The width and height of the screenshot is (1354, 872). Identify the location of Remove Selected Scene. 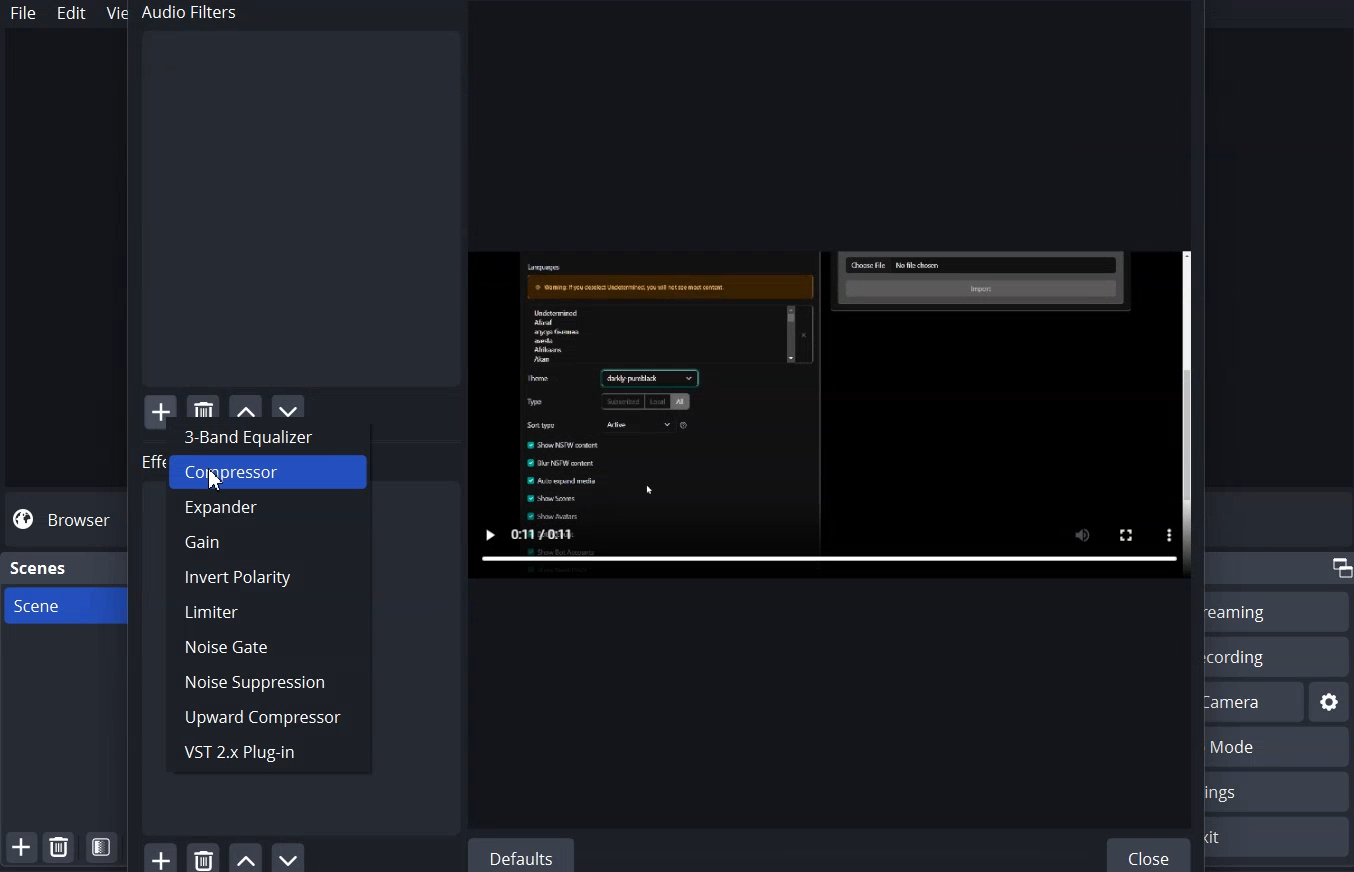
(58, 846).